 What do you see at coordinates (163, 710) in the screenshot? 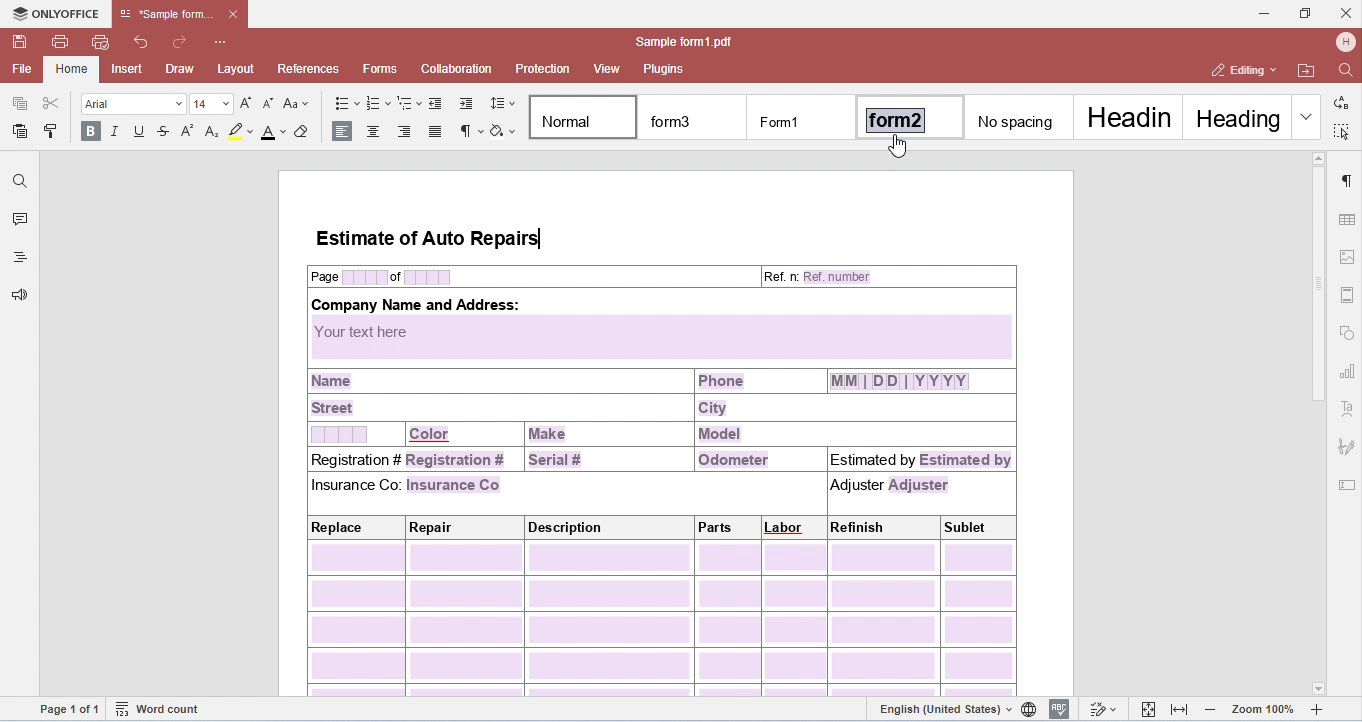
I see `word count` at bounding box center [163, 710].